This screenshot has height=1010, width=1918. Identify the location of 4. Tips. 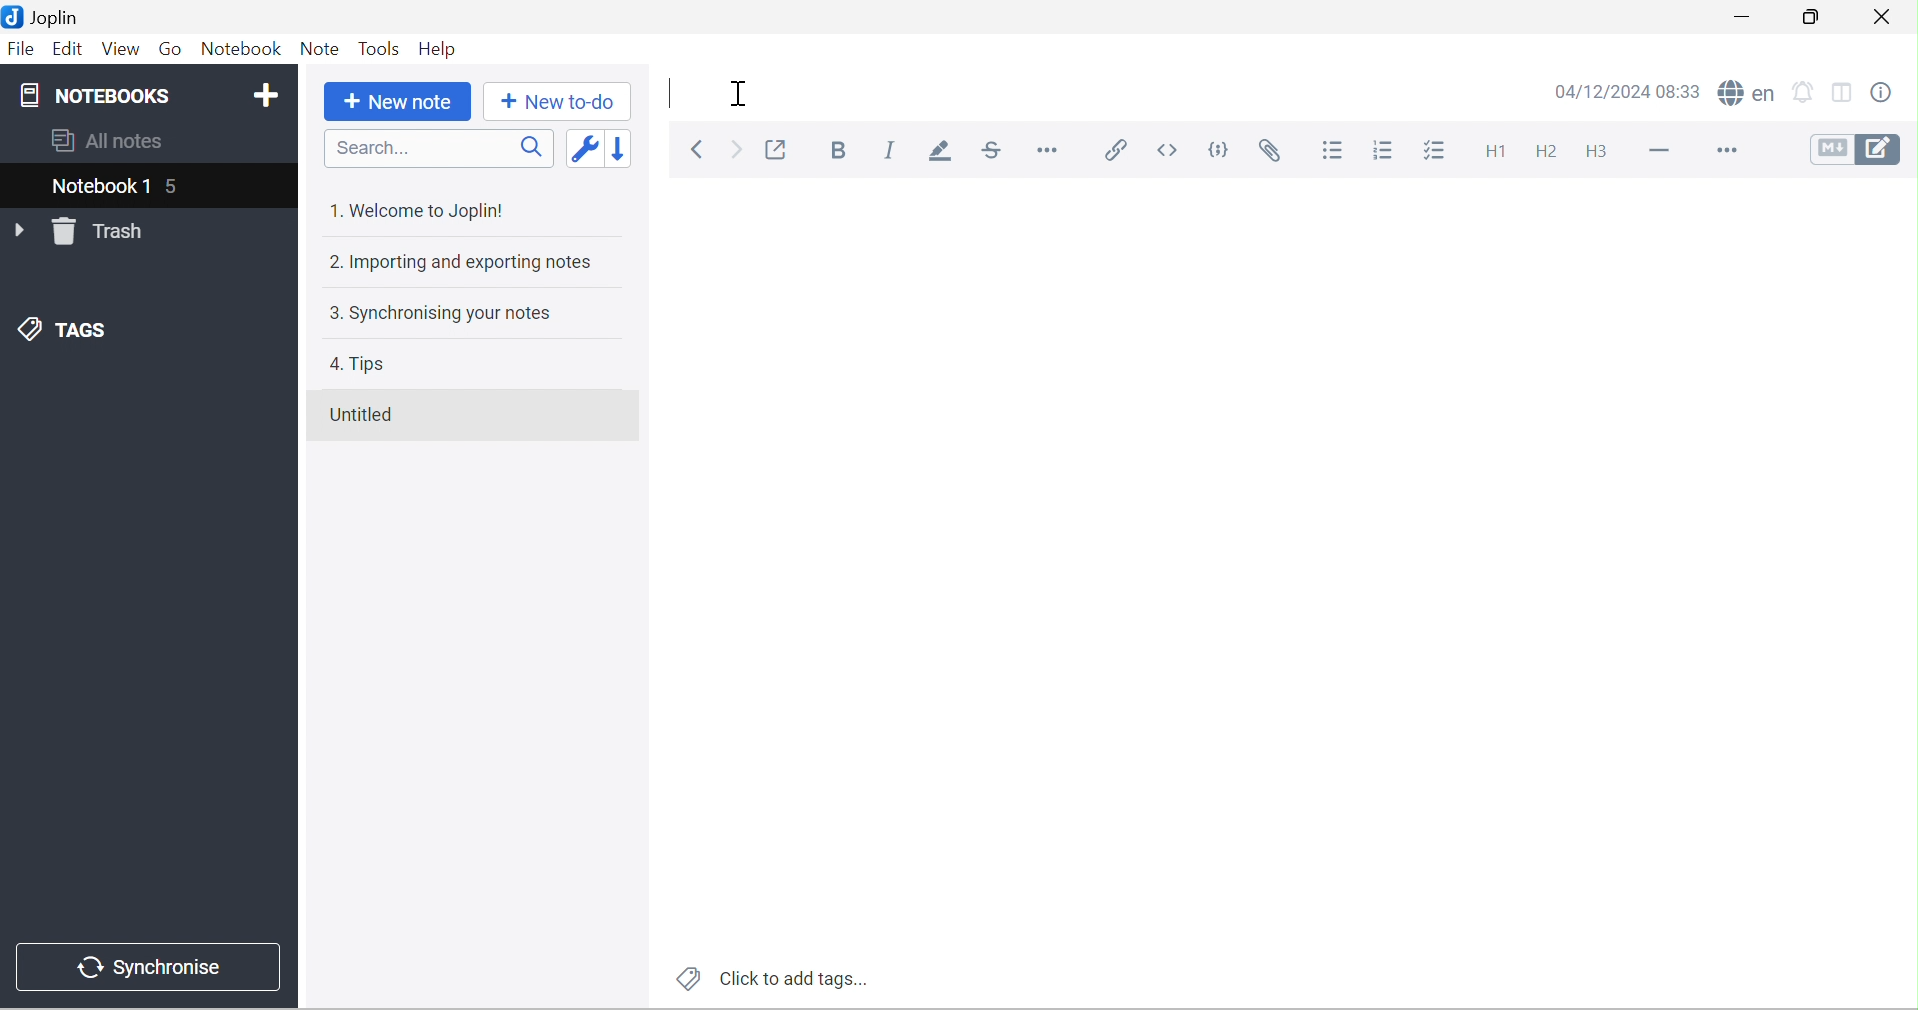
(357, 364).